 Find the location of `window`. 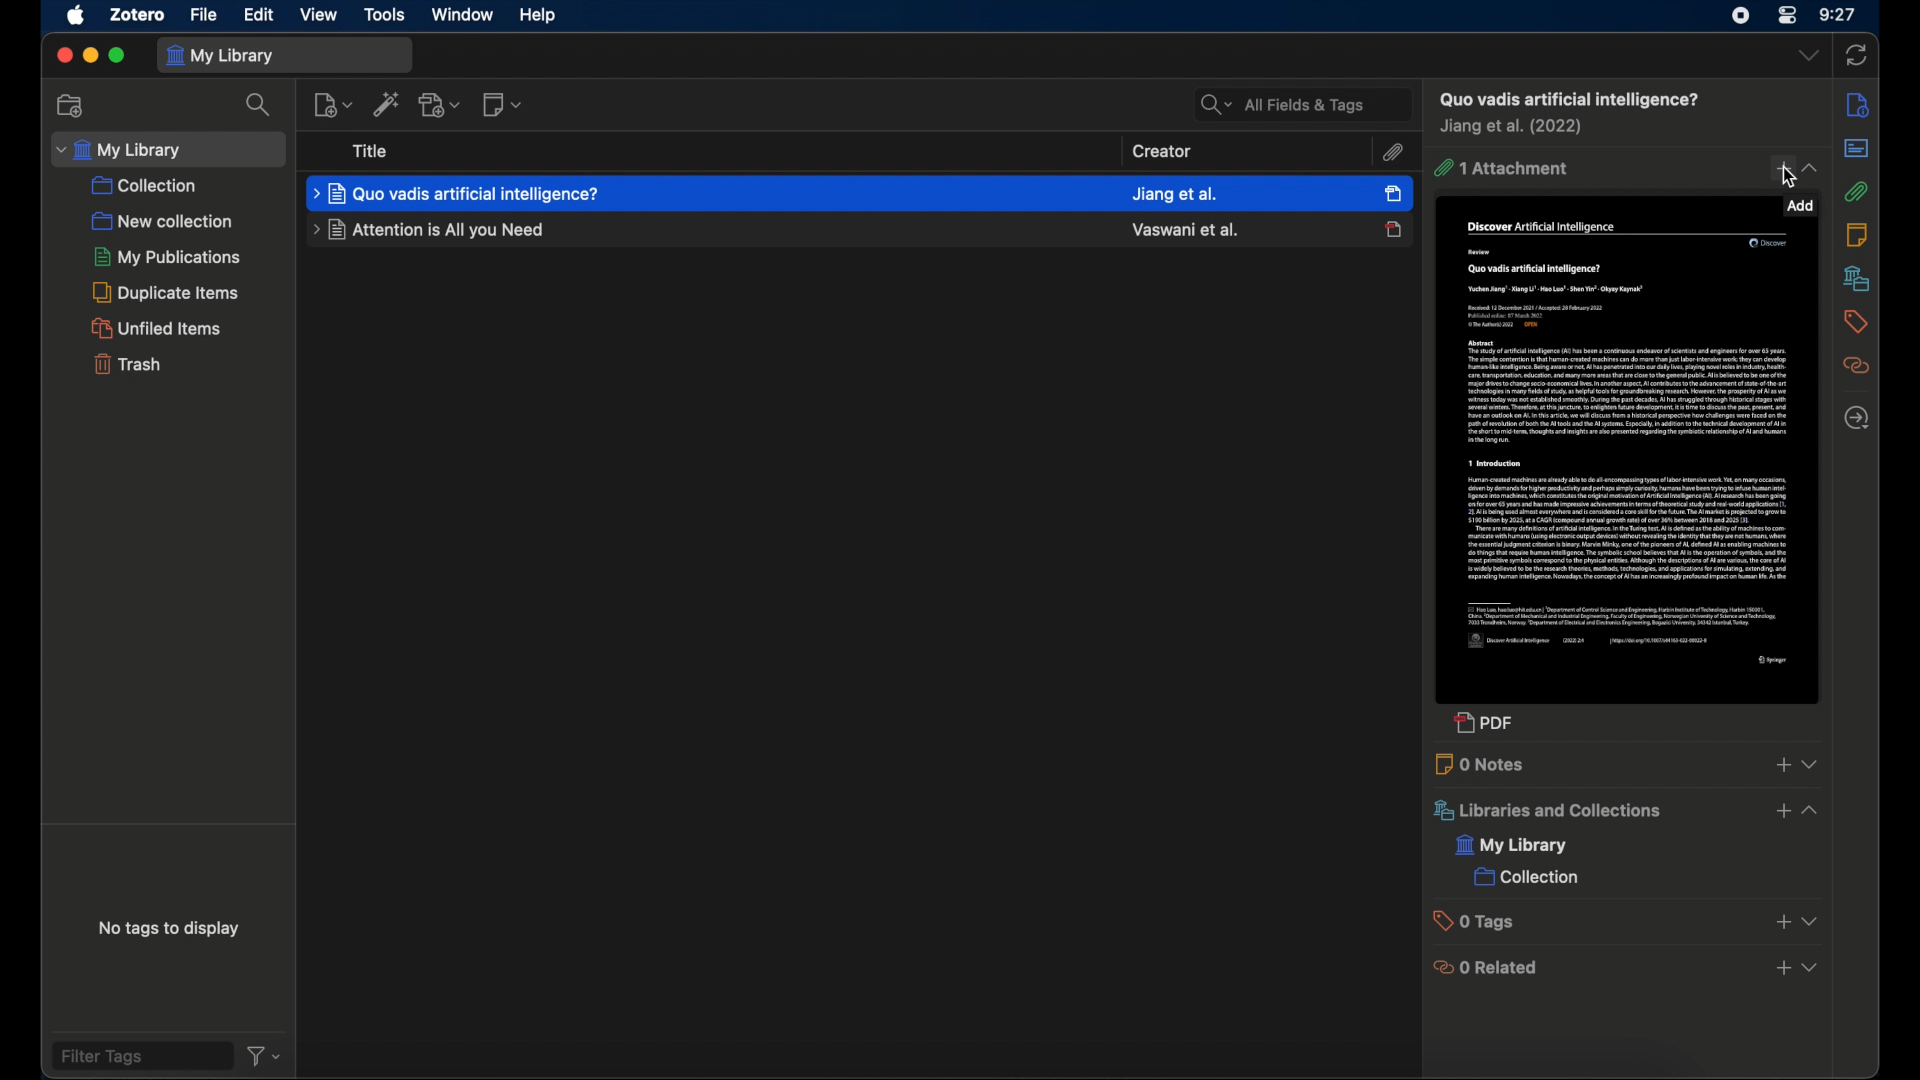

window is located at coordinates (461, 15).